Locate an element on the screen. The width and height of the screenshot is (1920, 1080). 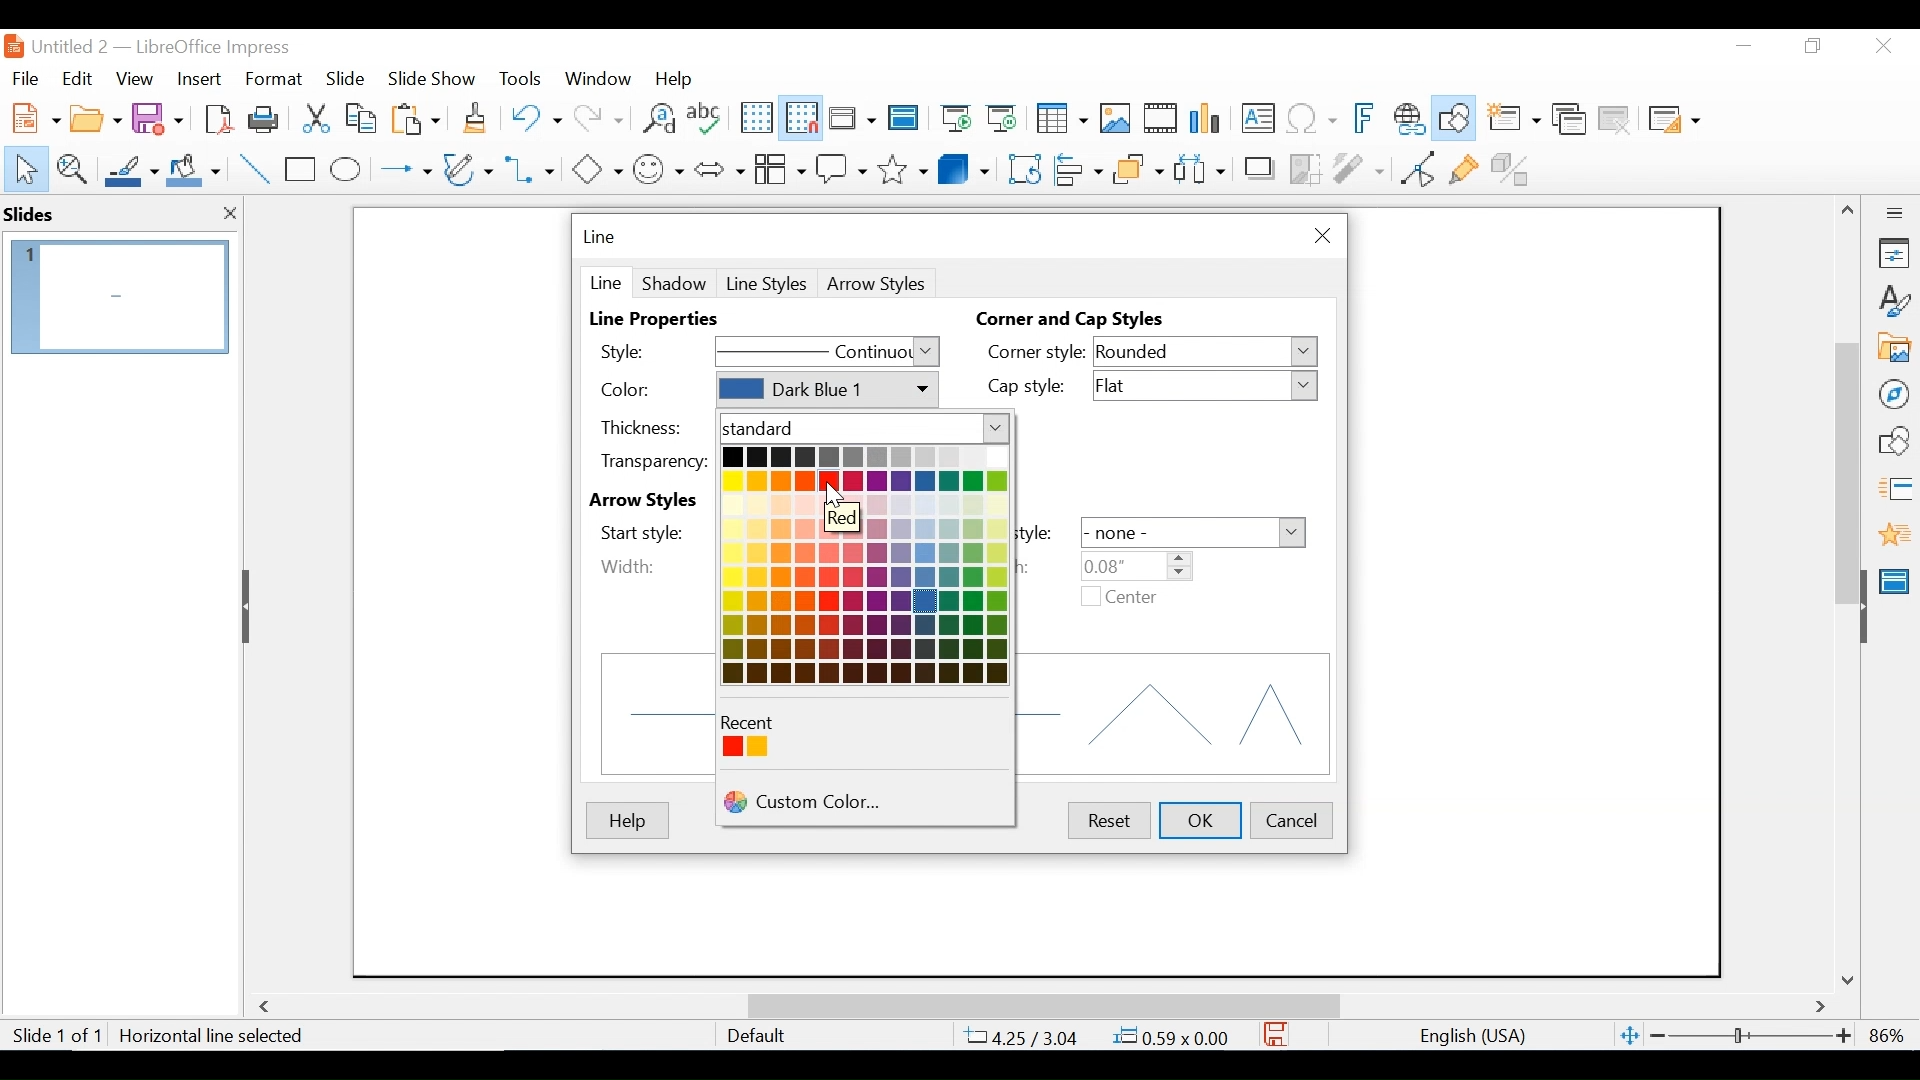
Hide is located at coordinates (1862, 602).